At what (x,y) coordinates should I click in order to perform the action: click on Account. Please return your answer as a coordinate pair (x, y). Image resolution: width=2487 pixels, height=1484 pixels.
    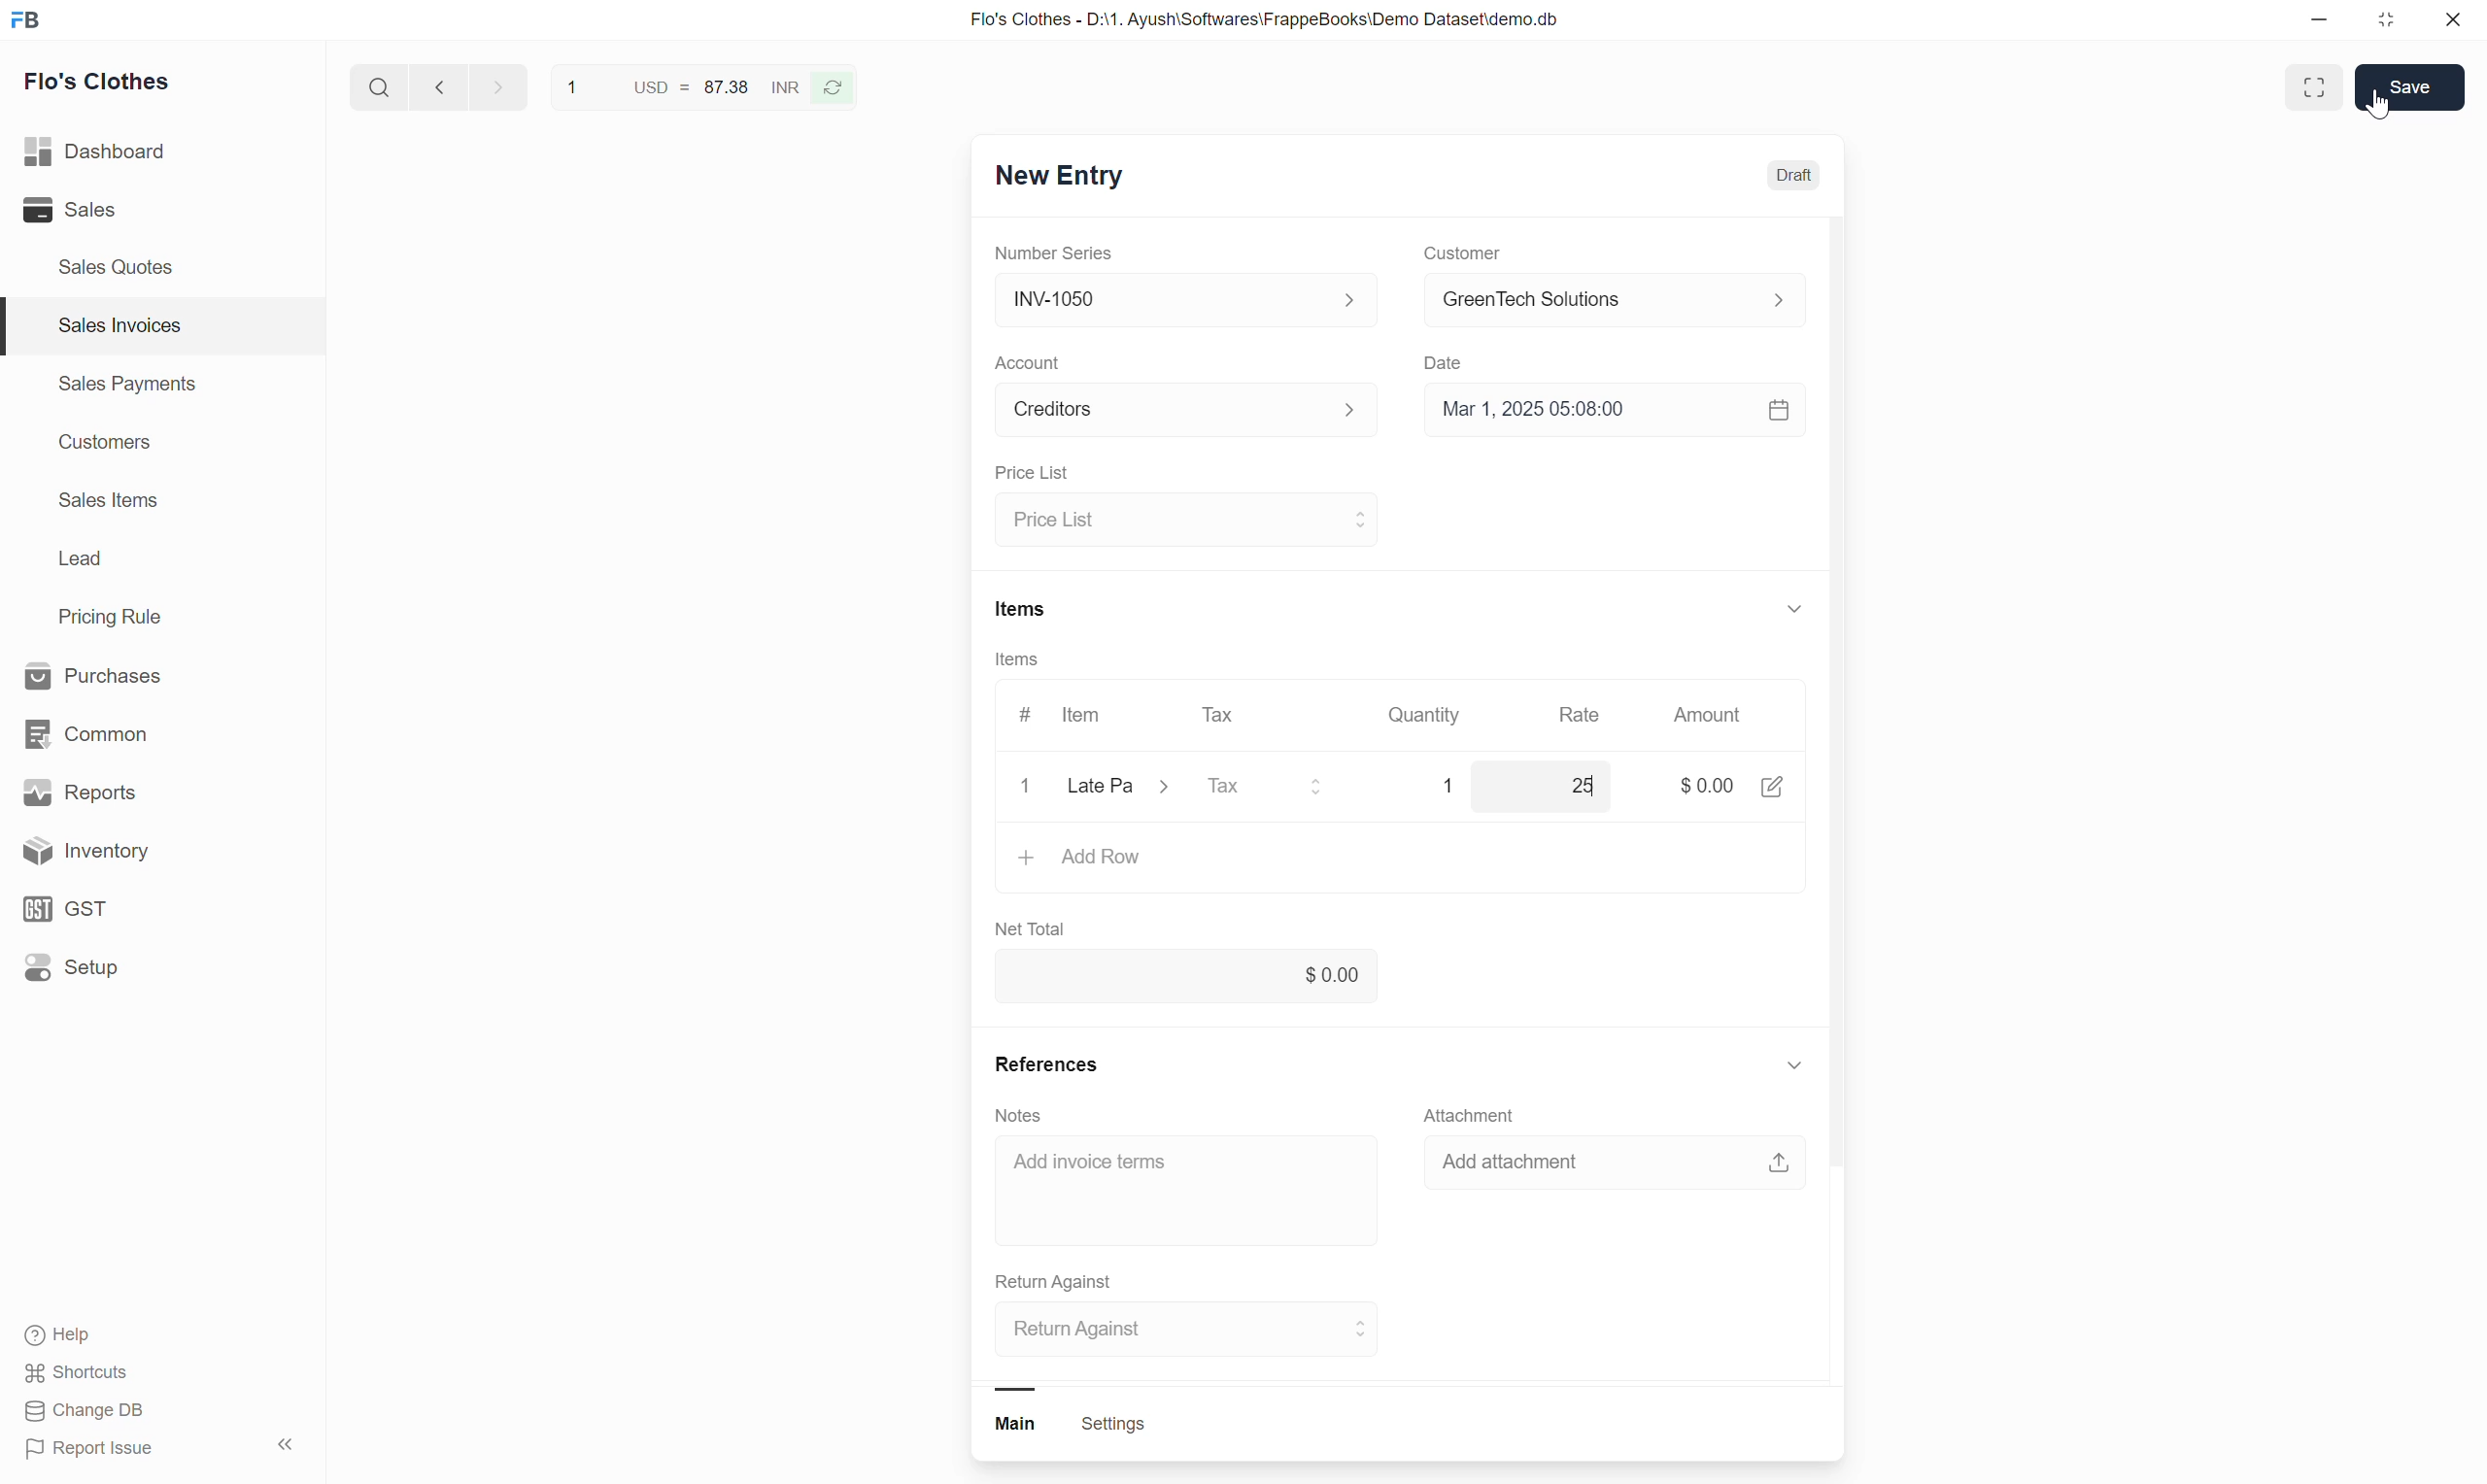
    Looking at the image, I should click on (1031, 363).